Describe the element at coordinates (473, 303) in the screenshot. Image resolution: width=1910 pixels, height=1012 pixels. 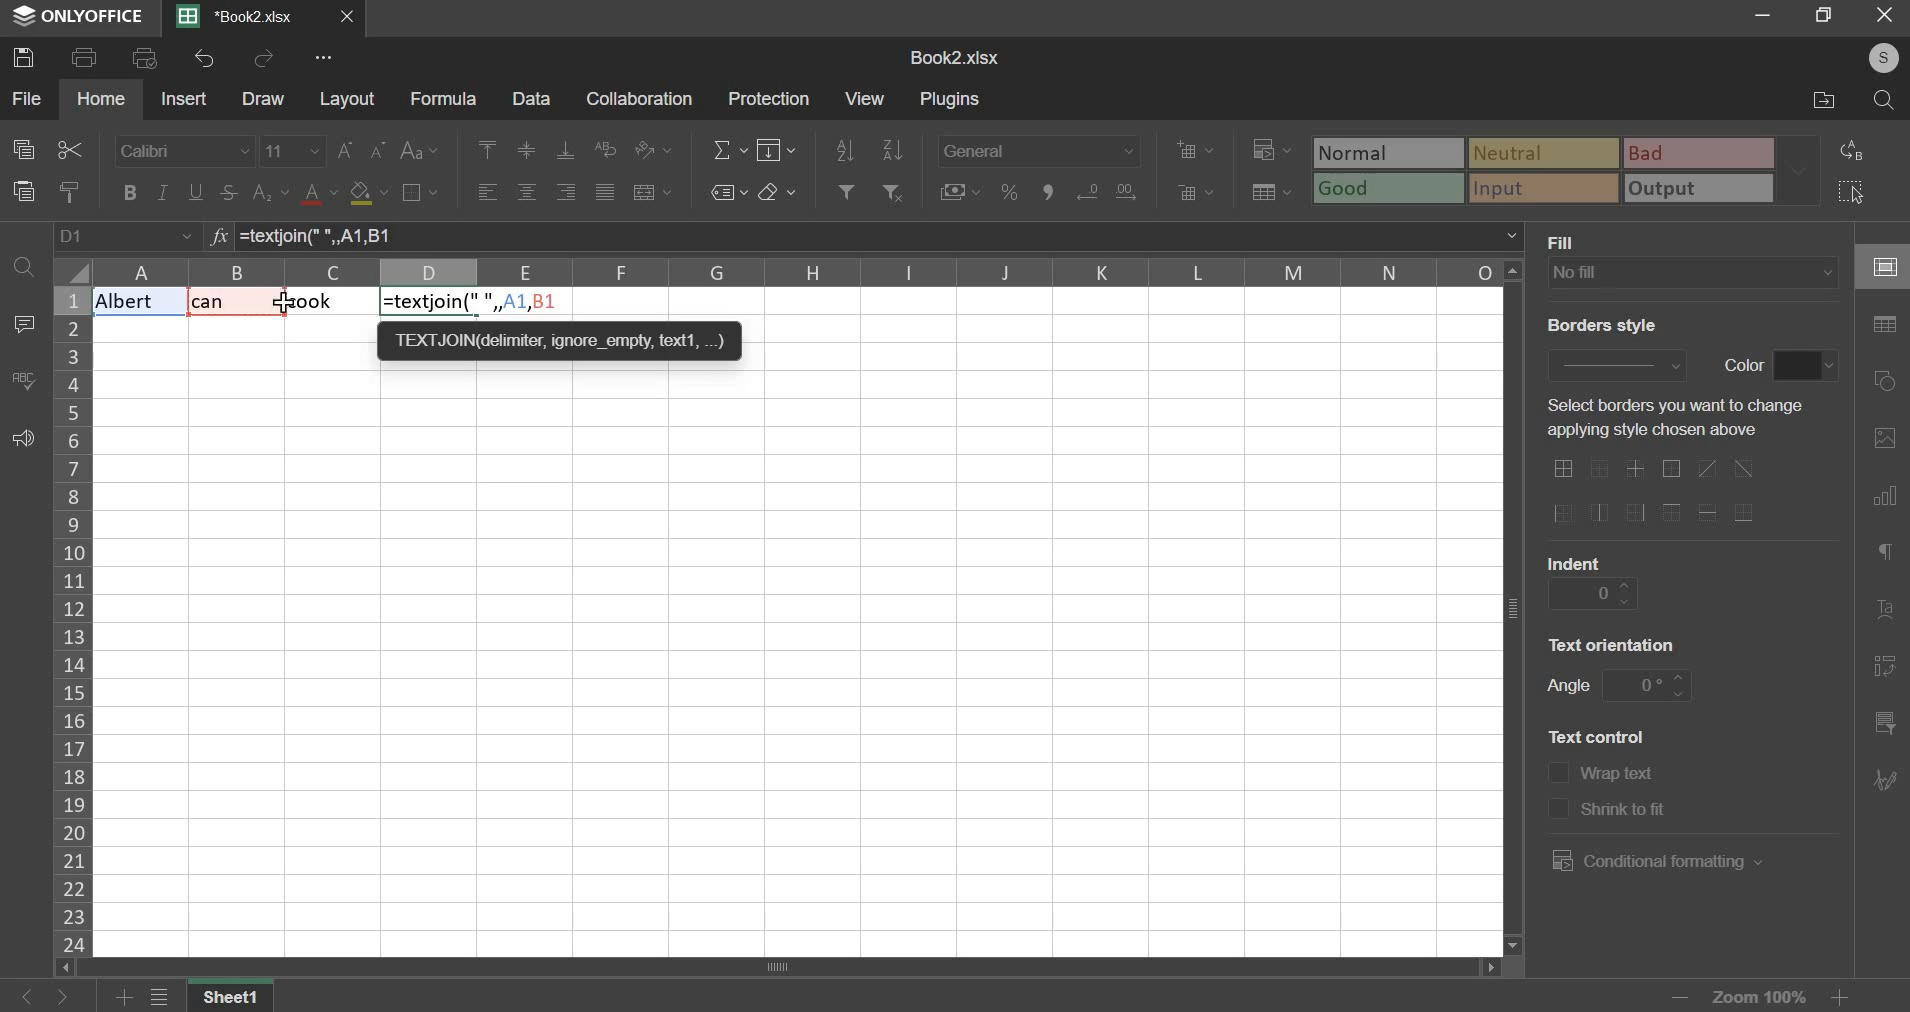
I see `formula` at that location.